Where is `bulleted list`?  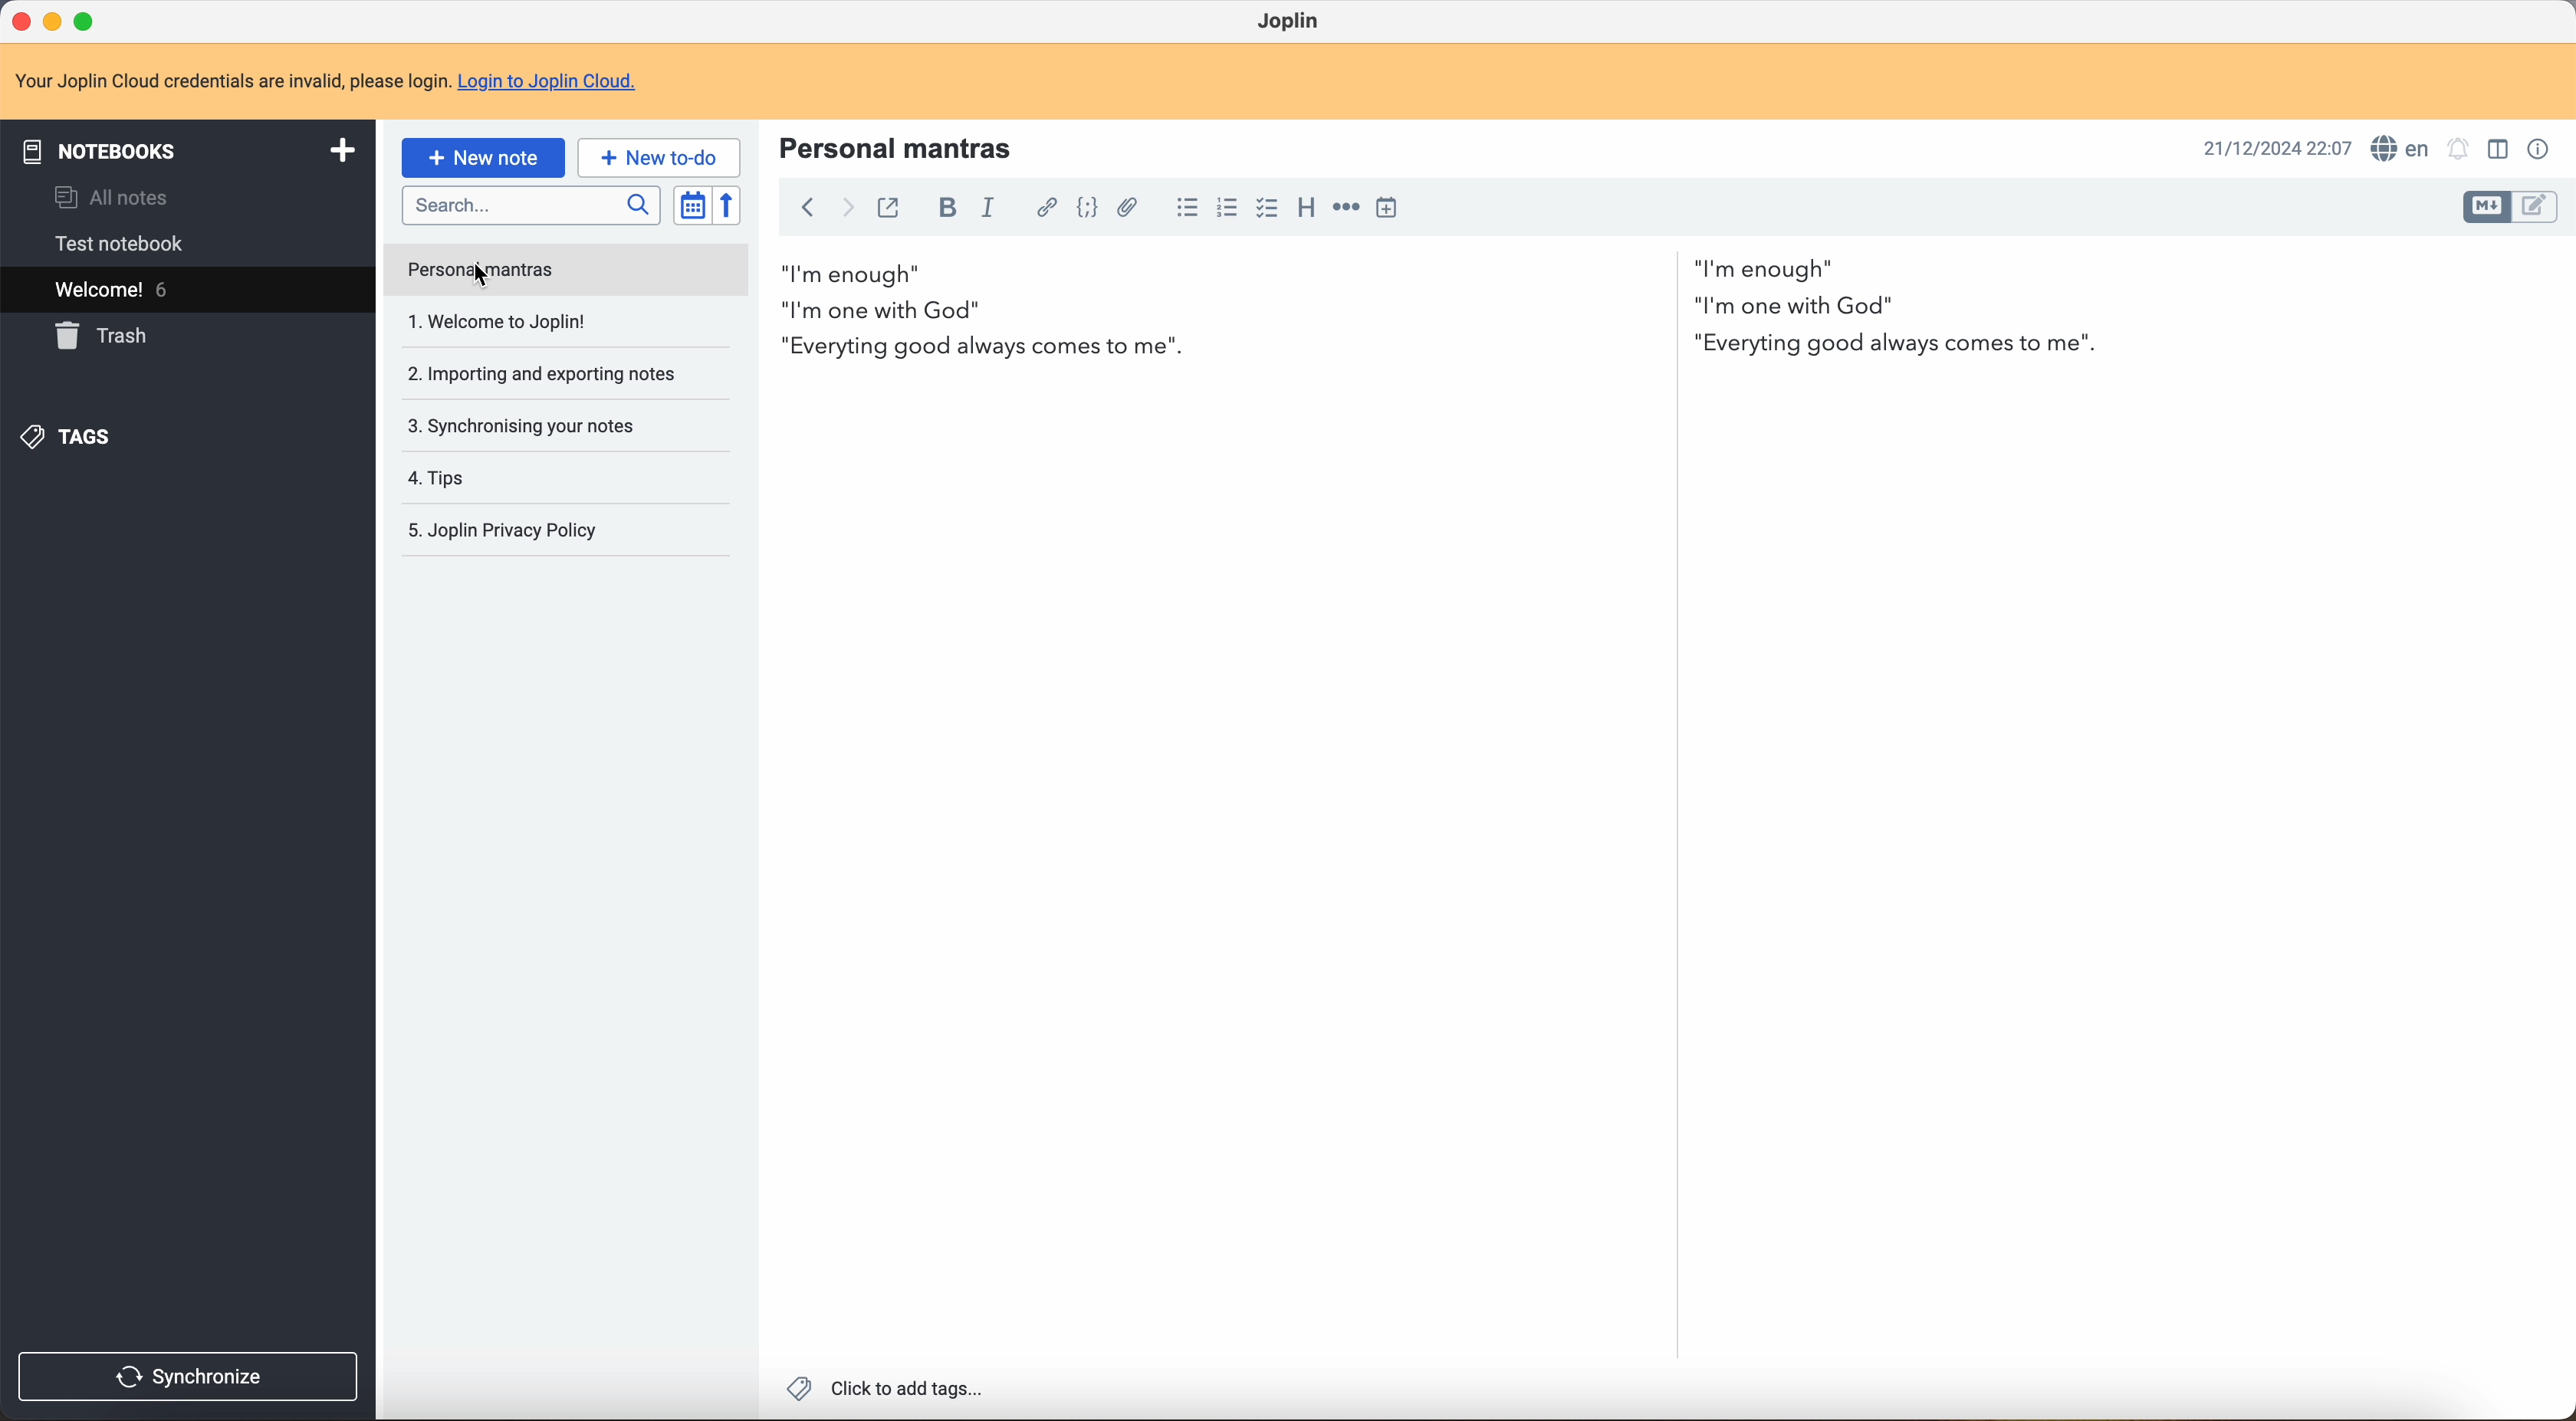
bulleted list is located at coordinates (1185, 207).